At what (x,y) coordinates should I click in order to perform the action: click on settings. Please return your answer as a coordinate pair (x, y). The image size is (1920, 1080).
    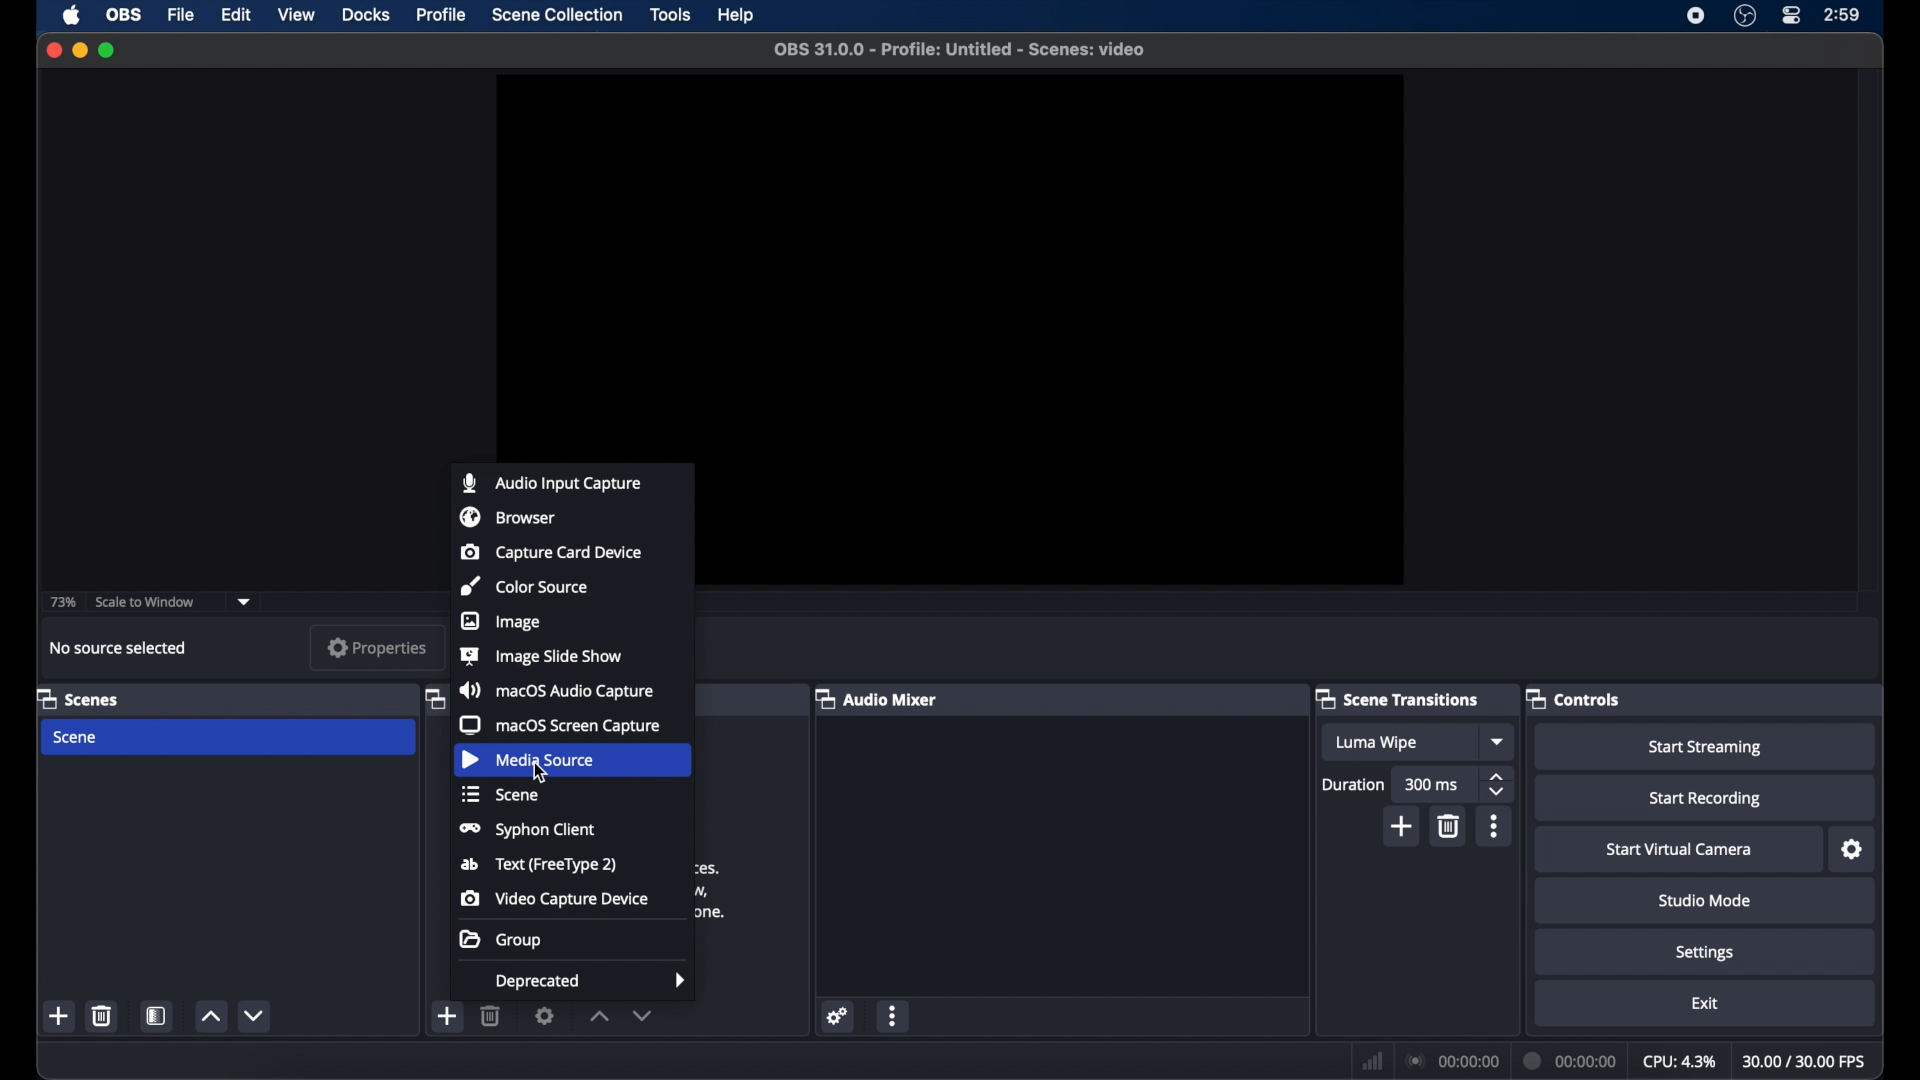
    Looking at the image, I should click on (1705, 954).